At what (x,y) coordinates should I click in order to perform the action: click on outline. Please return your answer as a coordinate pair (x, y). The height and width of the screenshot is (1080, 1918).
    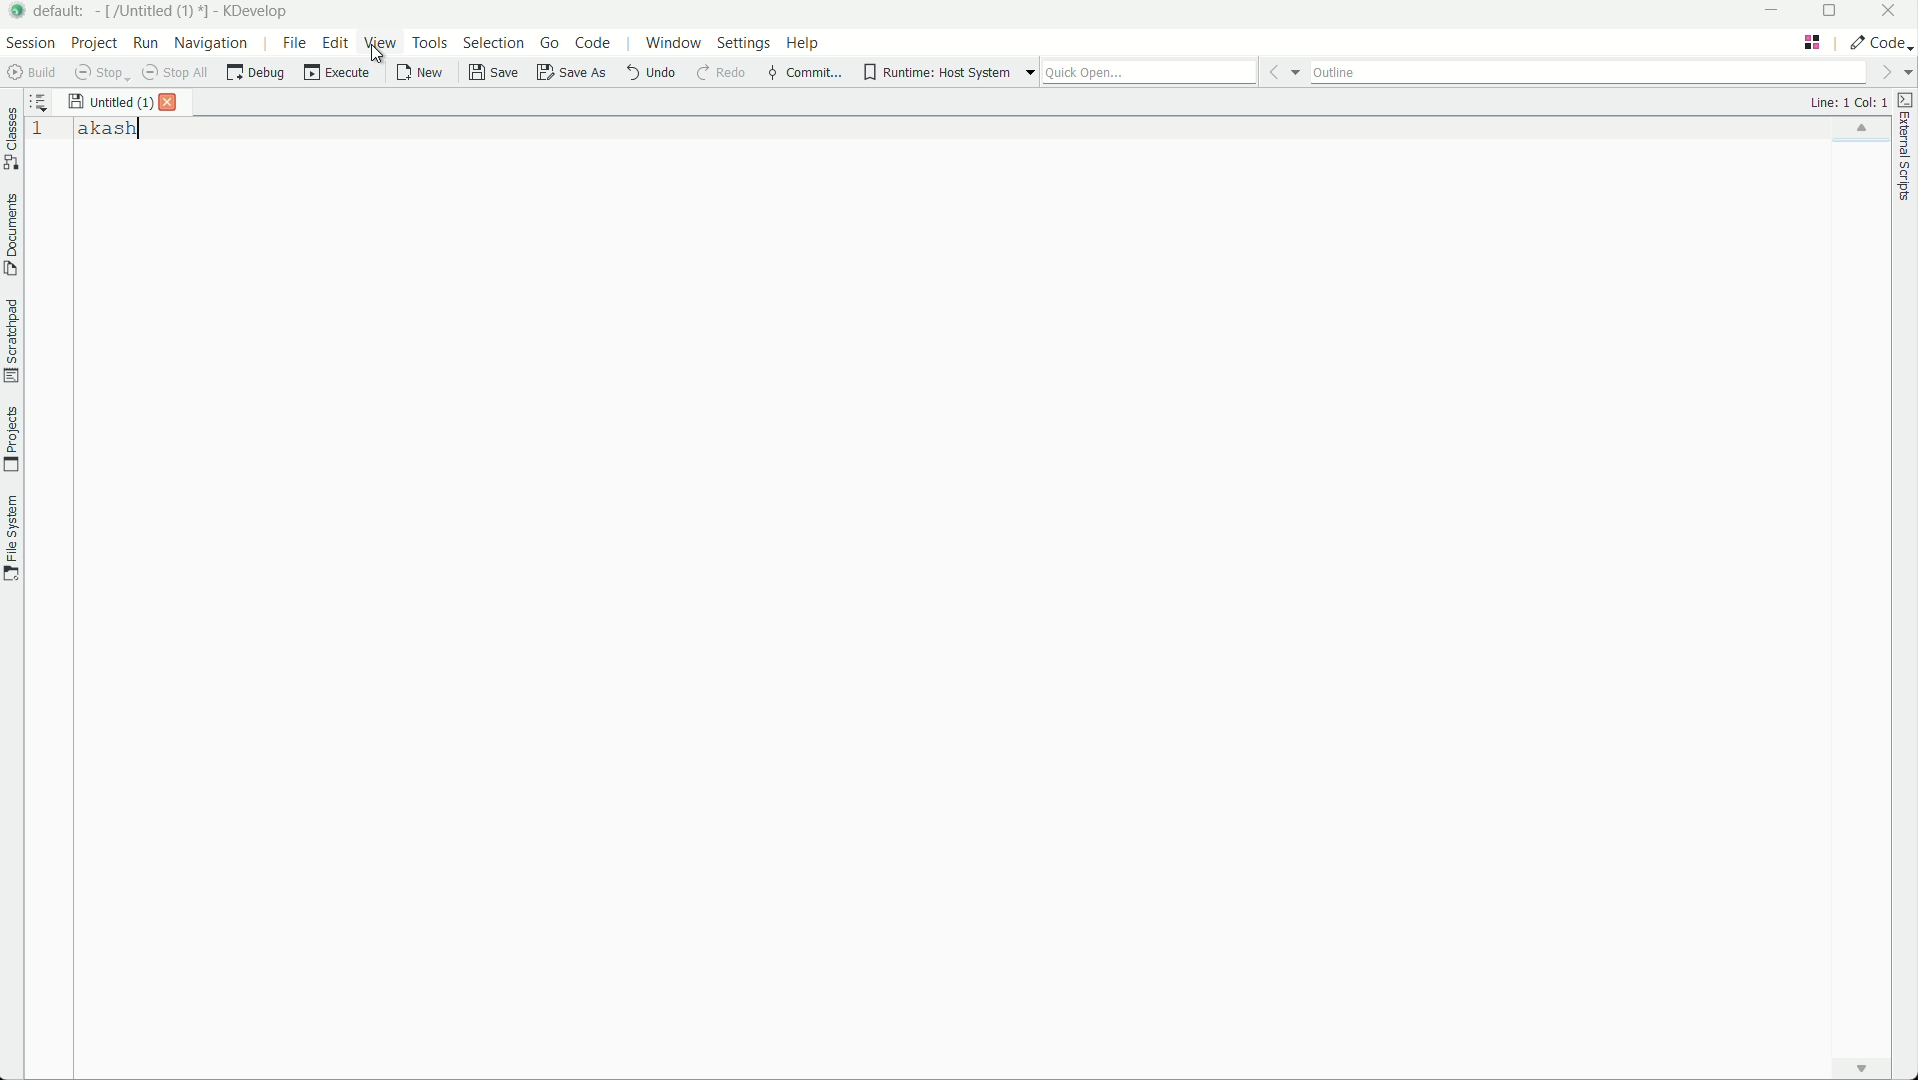
    Looking at the image, I should click on (1593, 73).